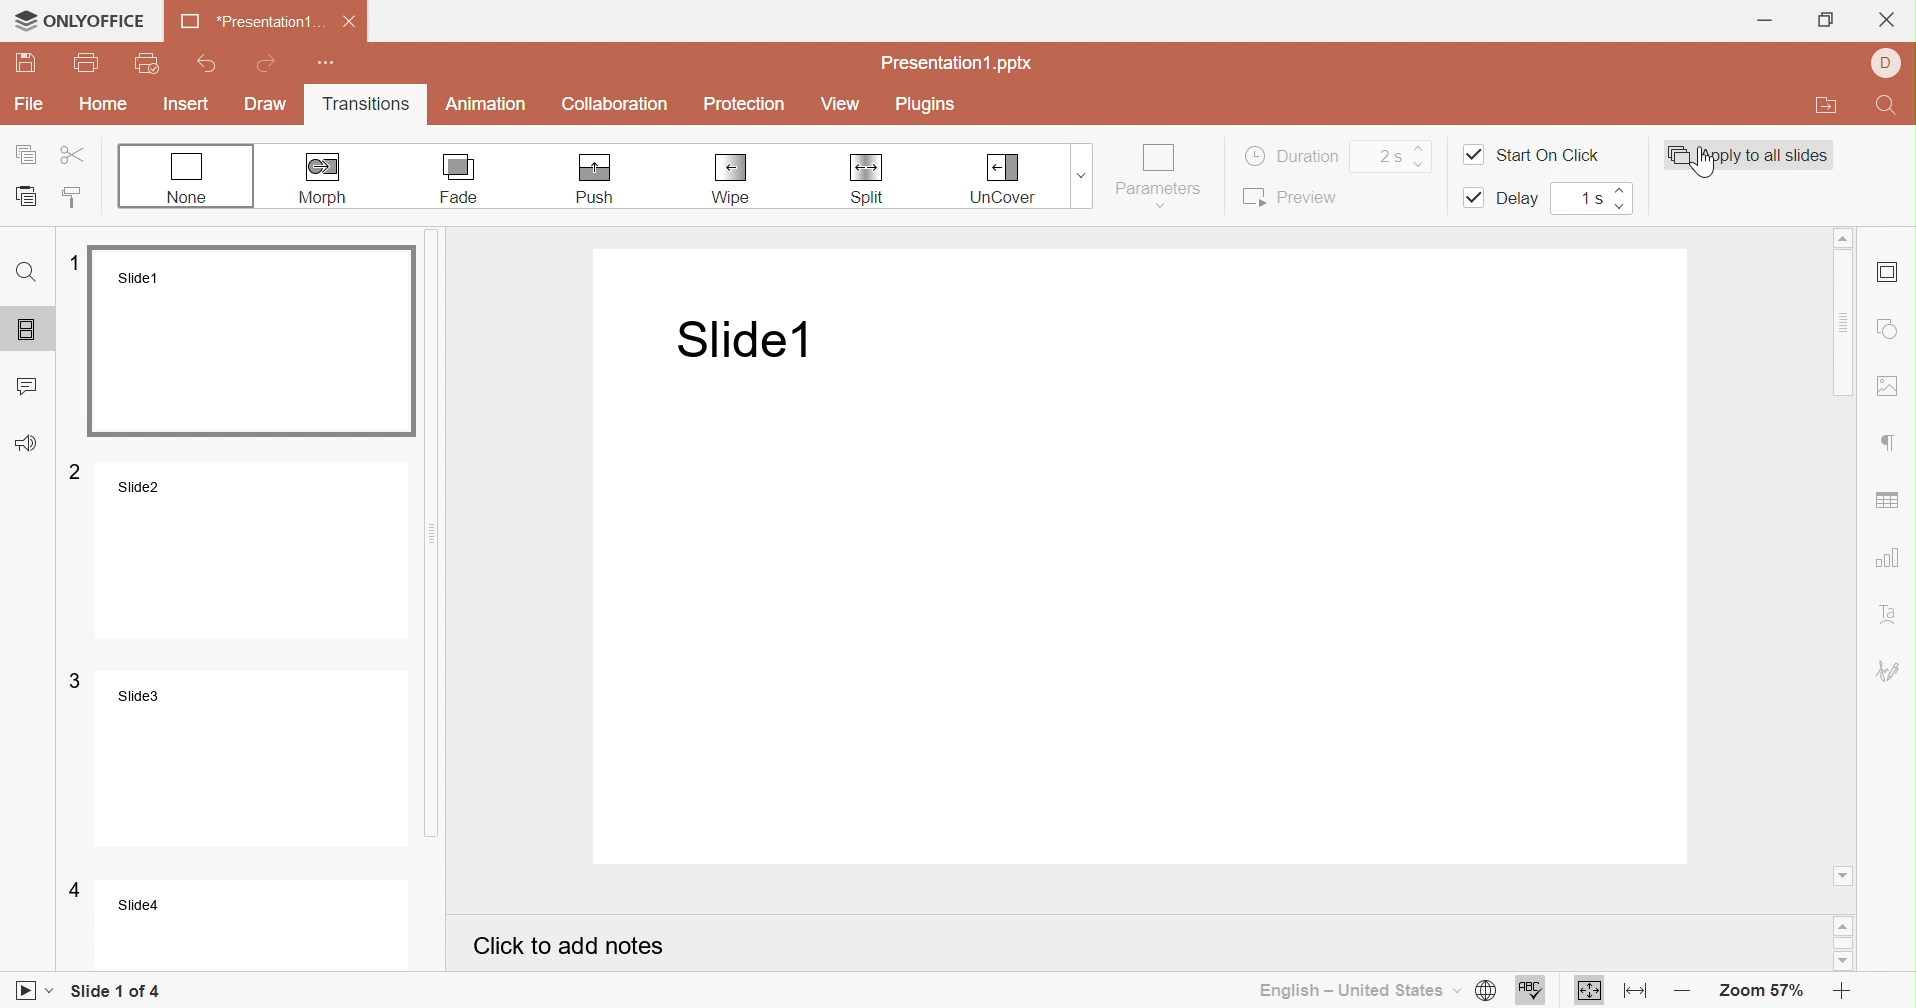 The image size is (1916, 1008). Describe the element at coordinates (1763, 993) in the screenshot. I see `Zoom 57%` at that location.